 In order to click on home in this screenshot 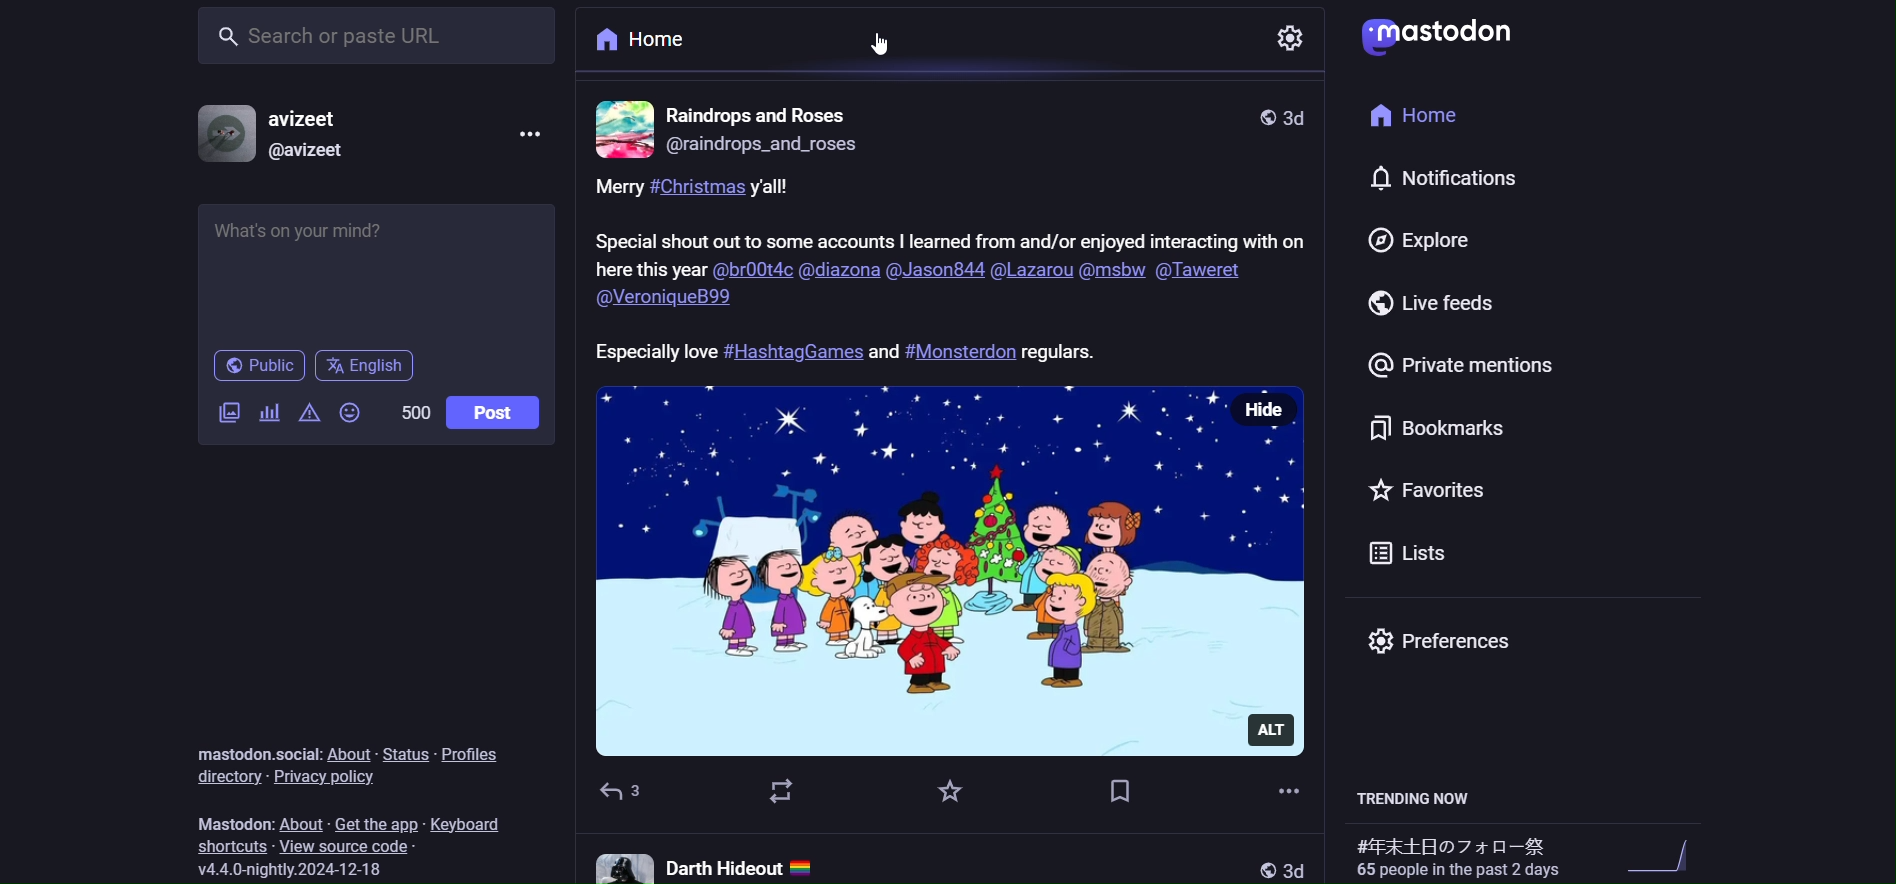, I will do `click(1417, 115)`.